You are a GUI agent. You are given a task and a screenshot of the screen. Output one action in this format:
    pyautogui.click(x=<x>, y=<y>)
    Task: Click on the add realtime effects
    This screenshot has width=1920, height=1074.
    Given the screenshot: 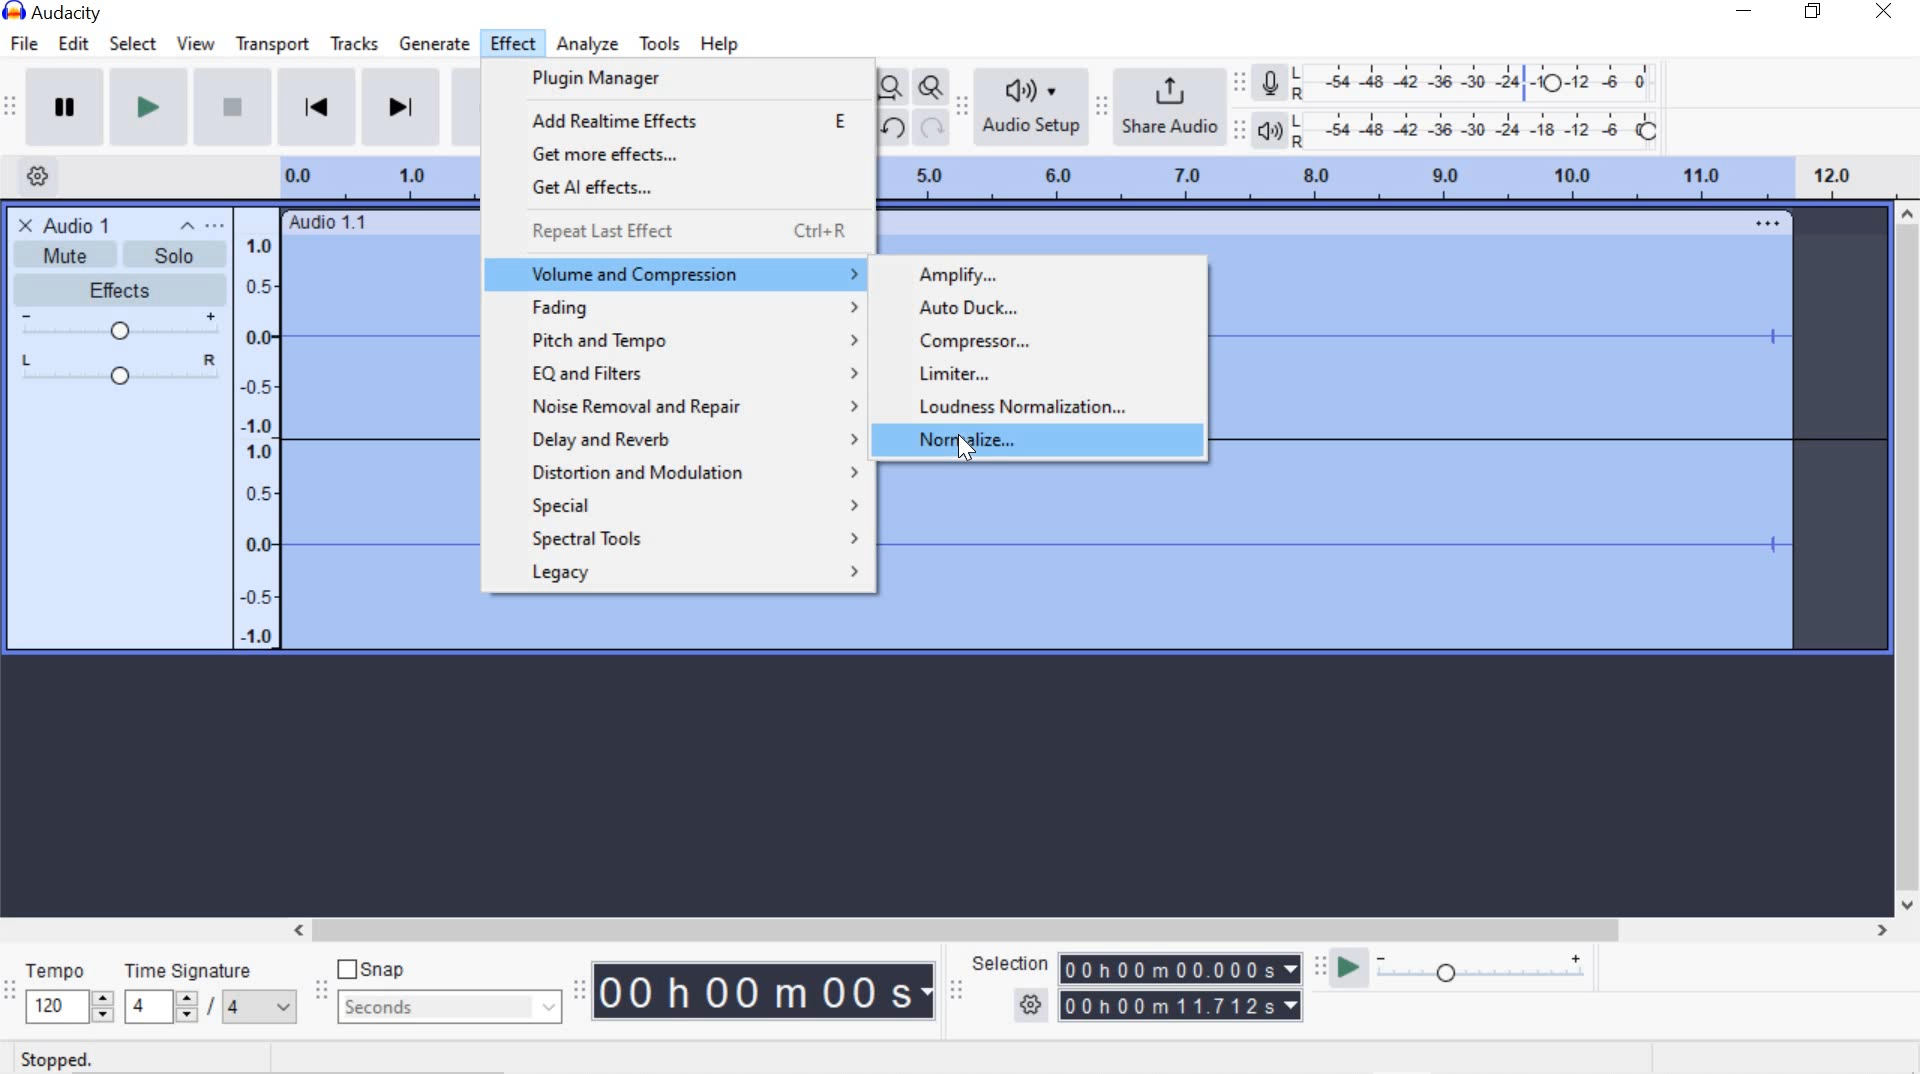 What is the action you would take?
    pyautogui.click(x=688, y=119)
    